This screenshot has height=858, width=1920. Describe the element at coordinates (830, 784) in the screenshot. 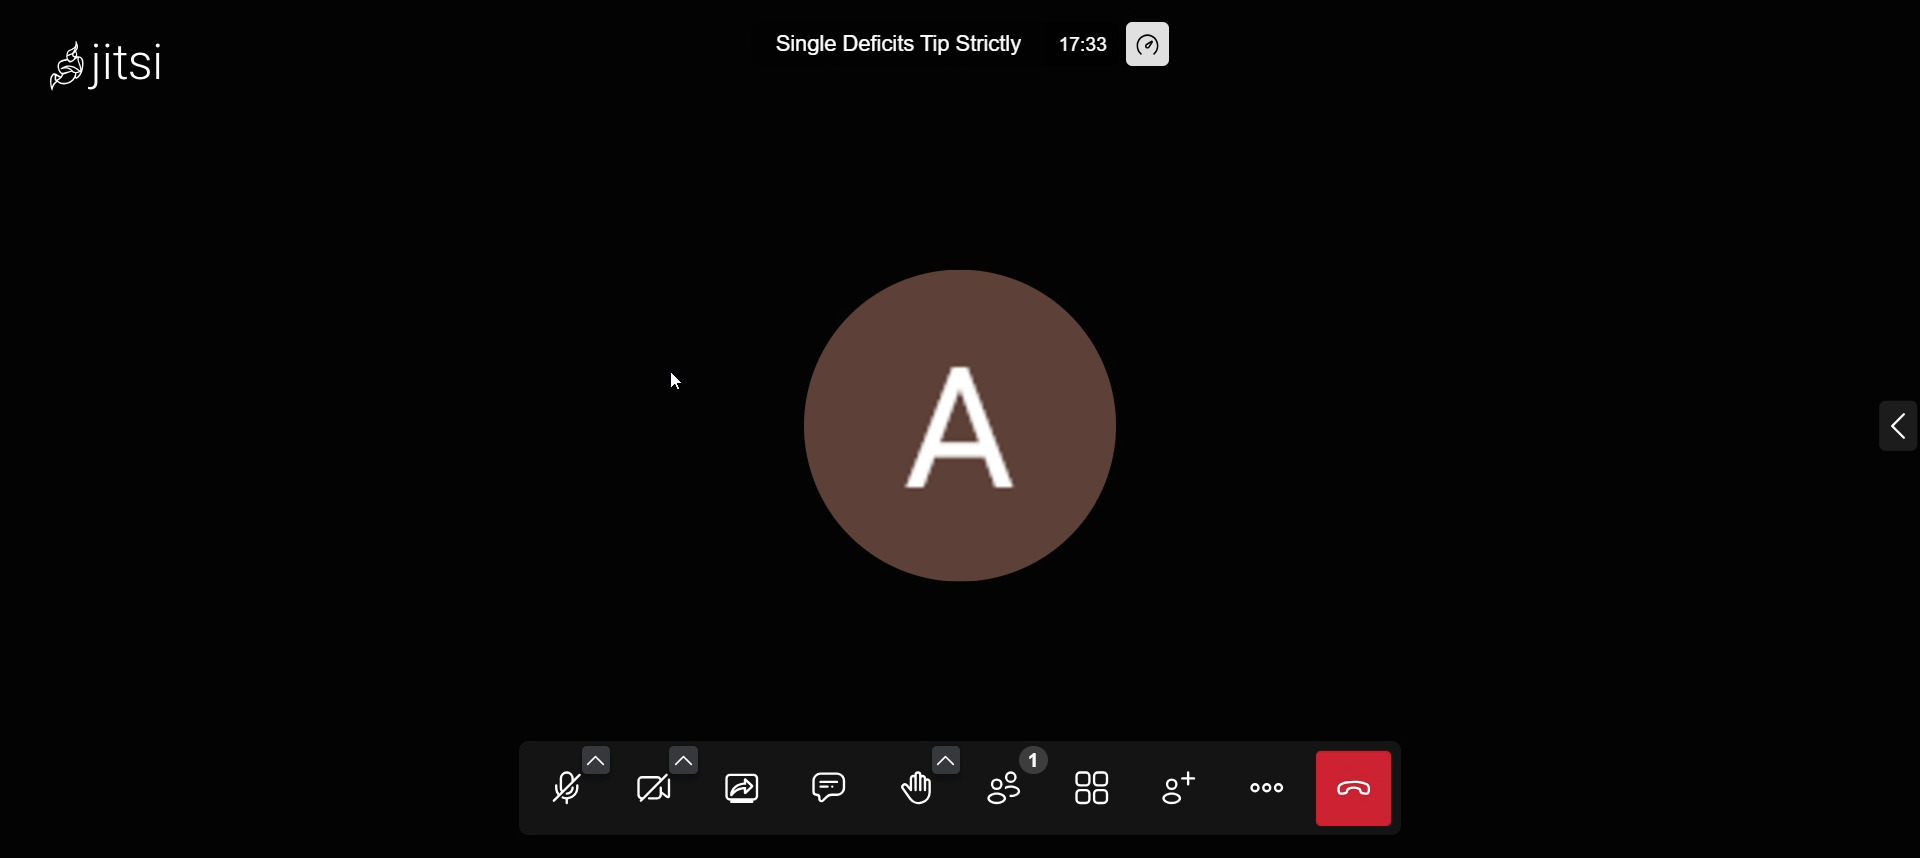

I see `open chat` at that location.